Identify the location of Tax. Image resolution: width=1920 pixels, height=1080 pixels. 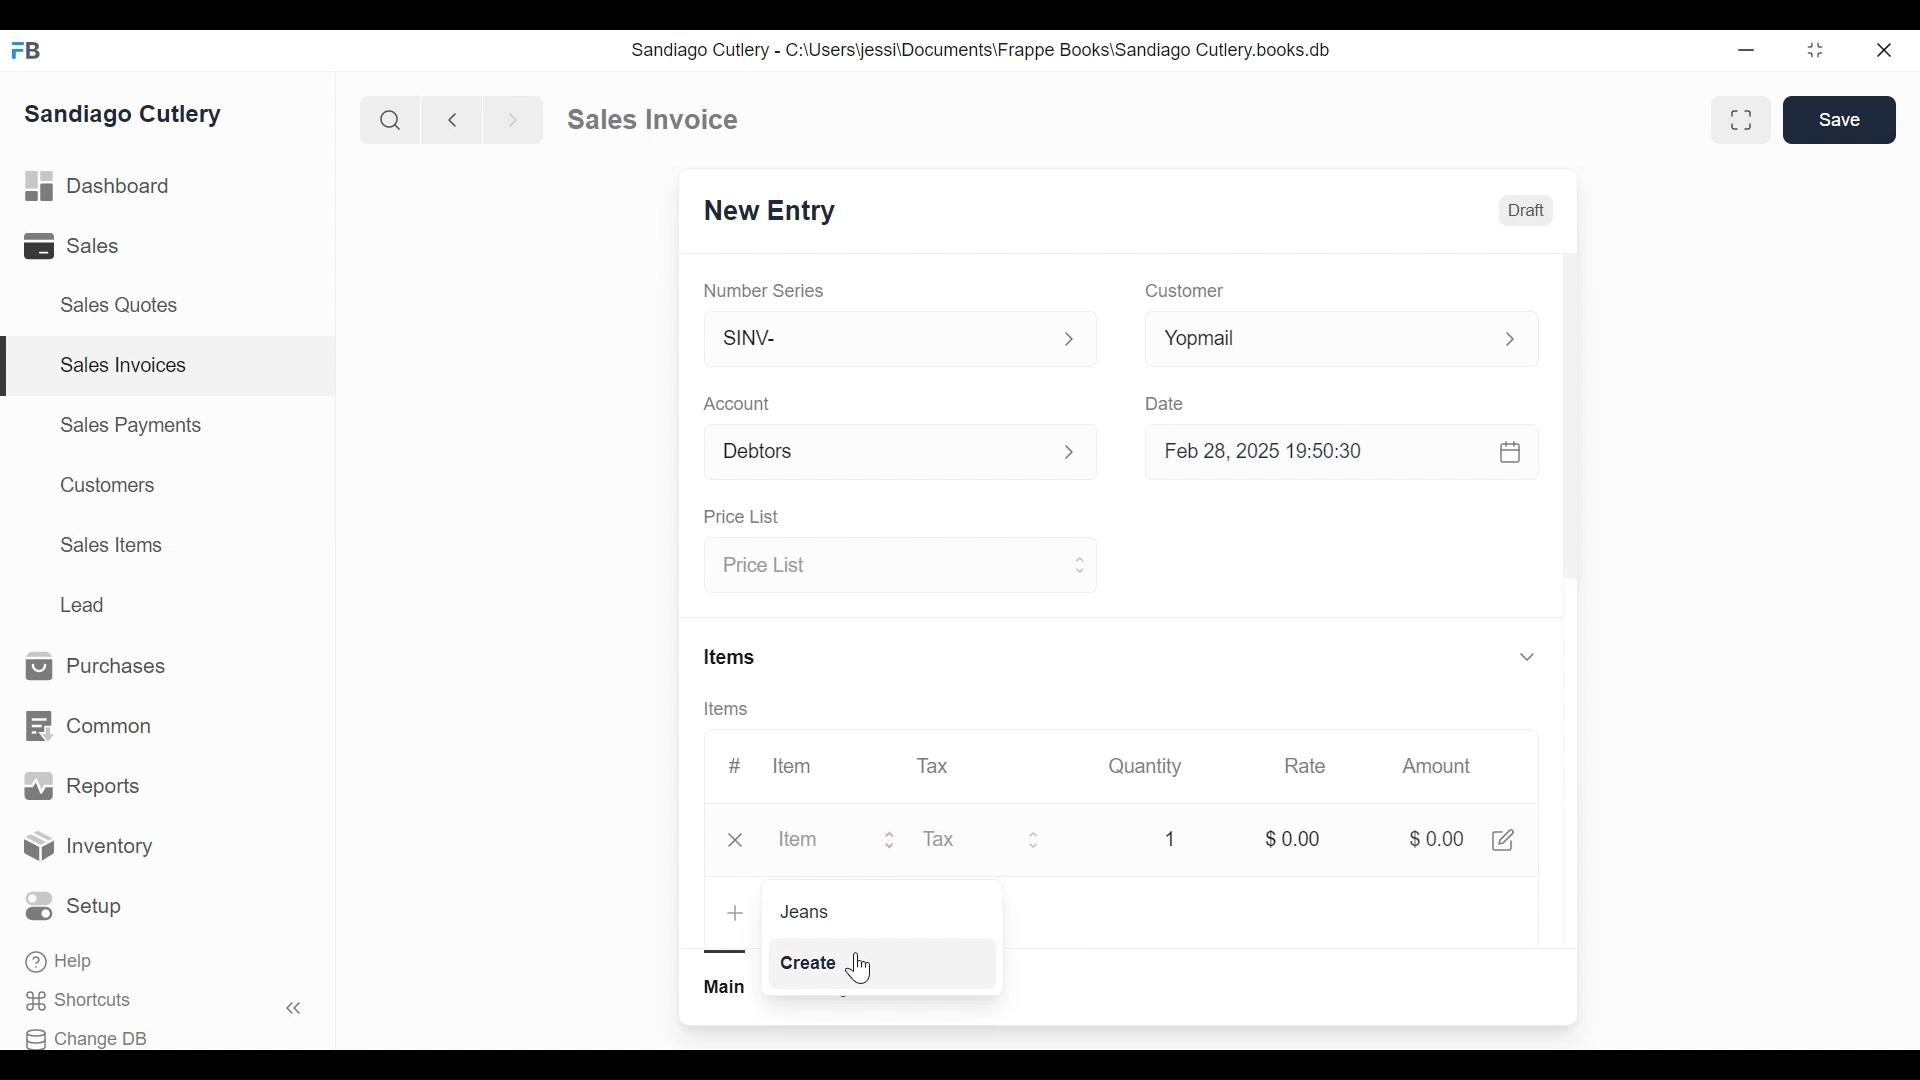
(934, 765).